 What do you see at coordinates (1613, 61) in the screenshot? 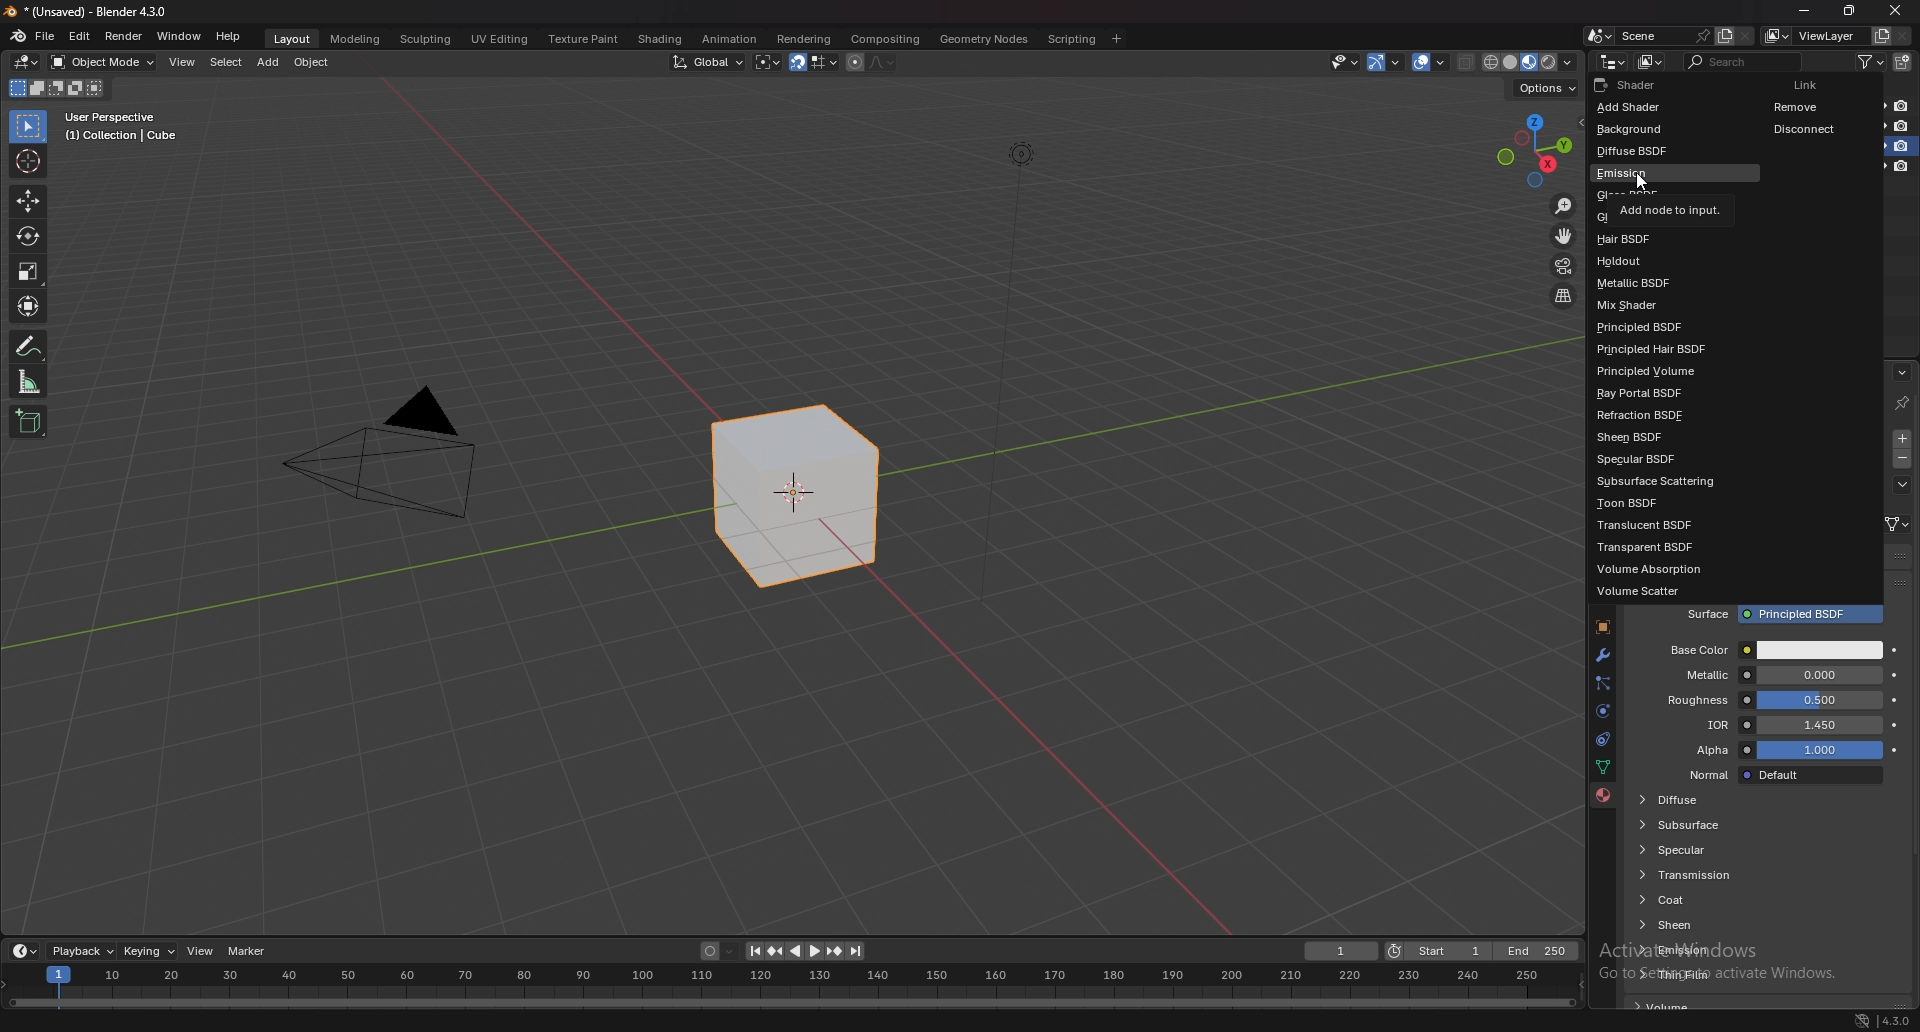
I see `editor type` at bounding box center [1613, 61].